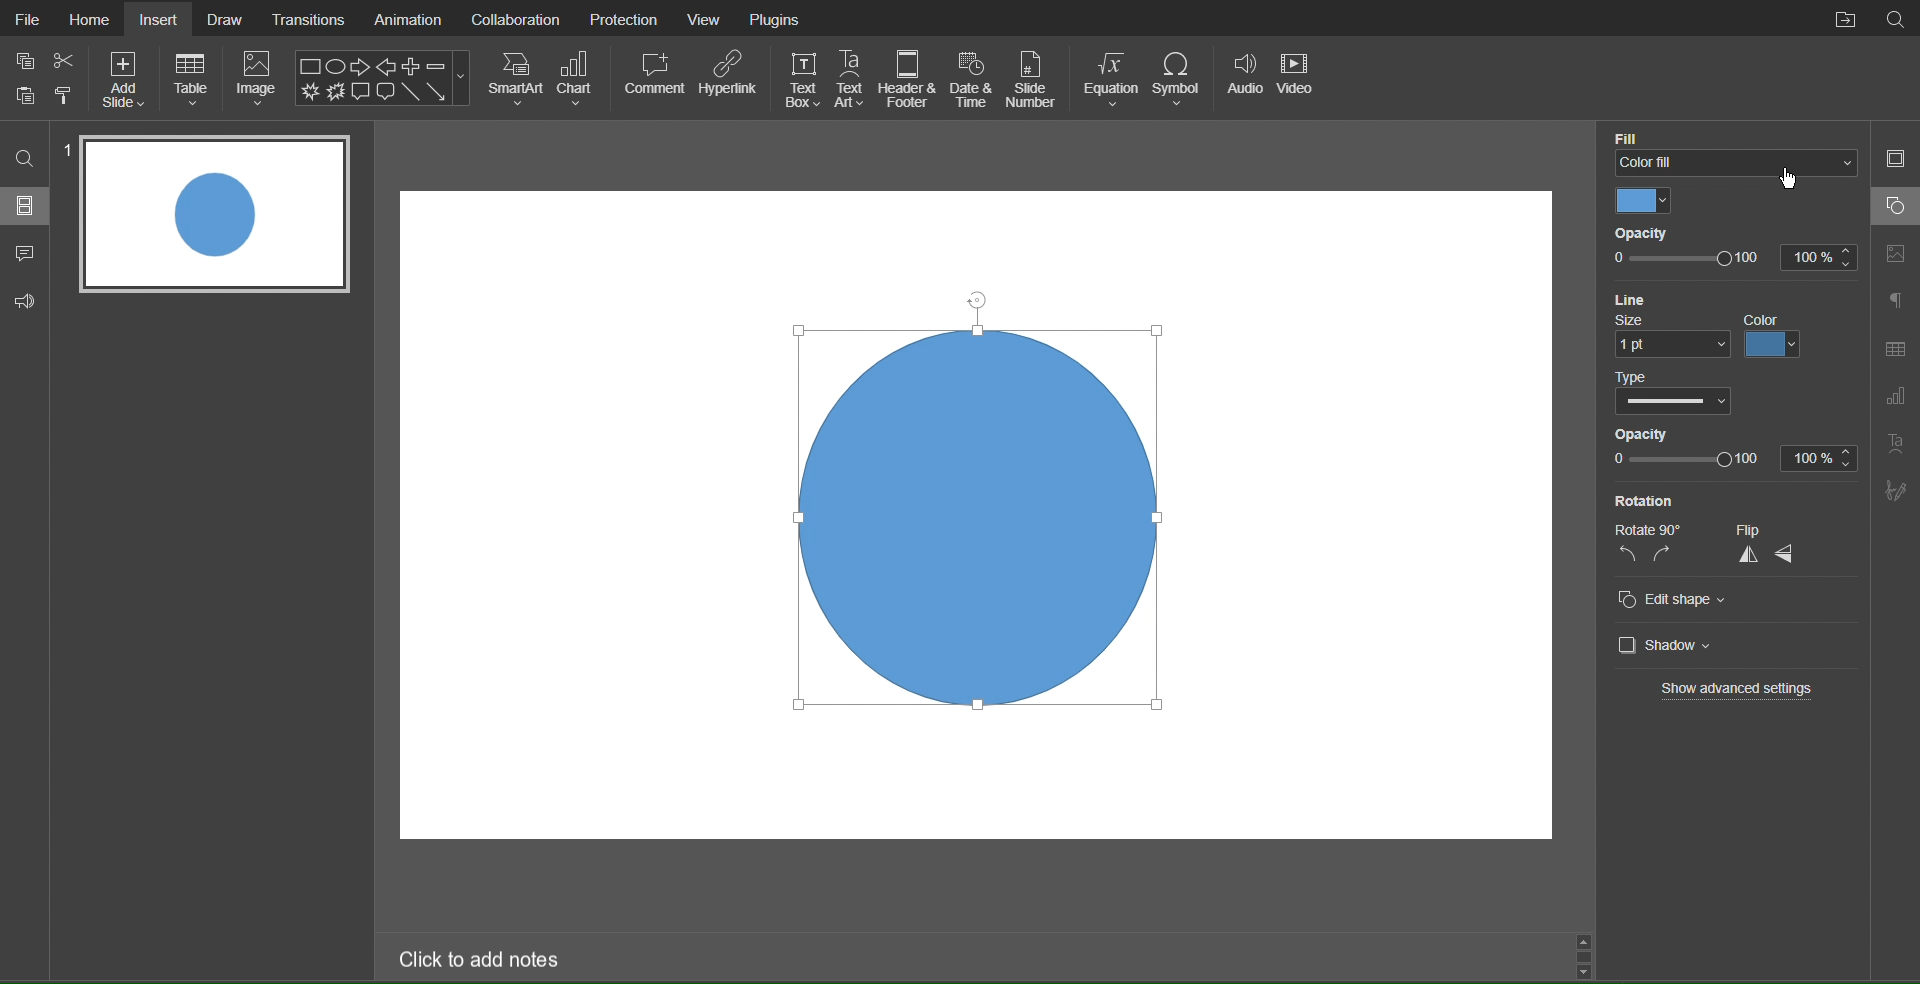 The width and height of the screenshot is (1920, 984). Describe the element at coordinates (1897, 447) in the screenshot. I see `Text Art` at that location.